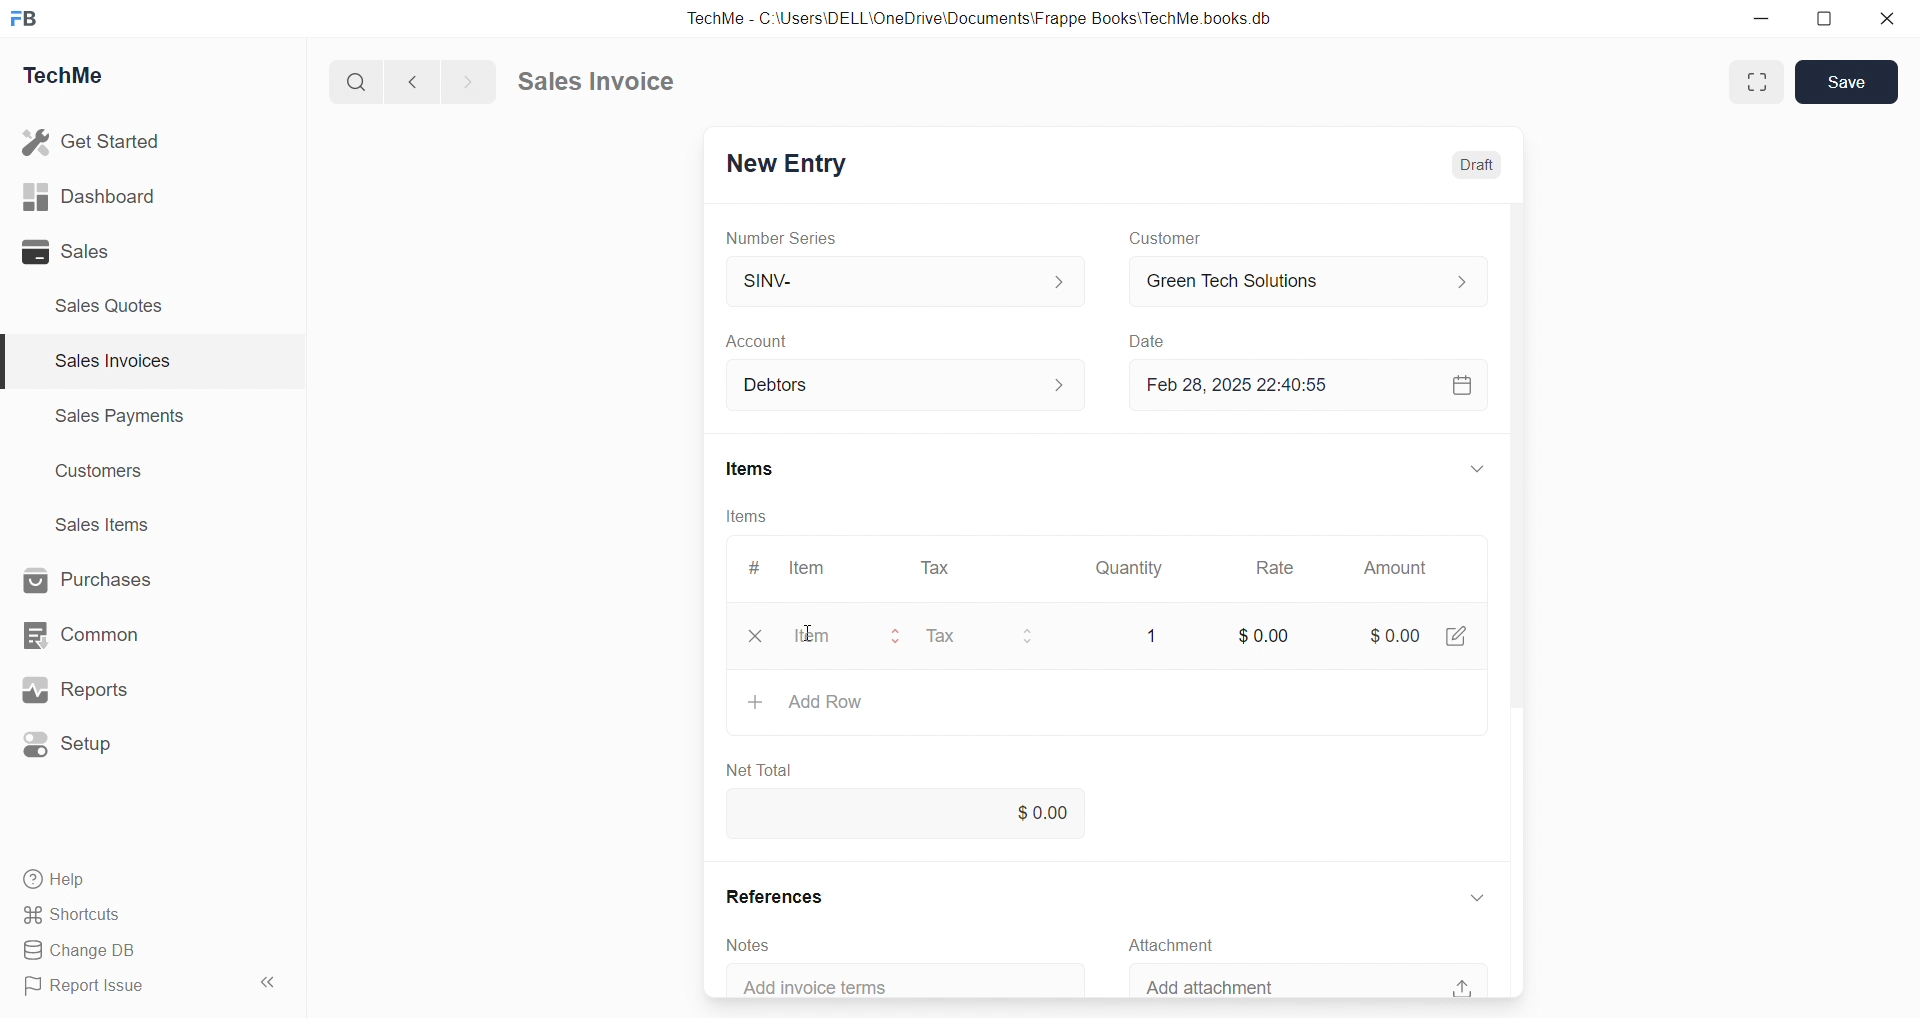 This screenshot has height=1018, width=1920. What do you see at coordinates (906, 279) in the screenshot?
I see `SINV-` at bounding box center [906, 279].